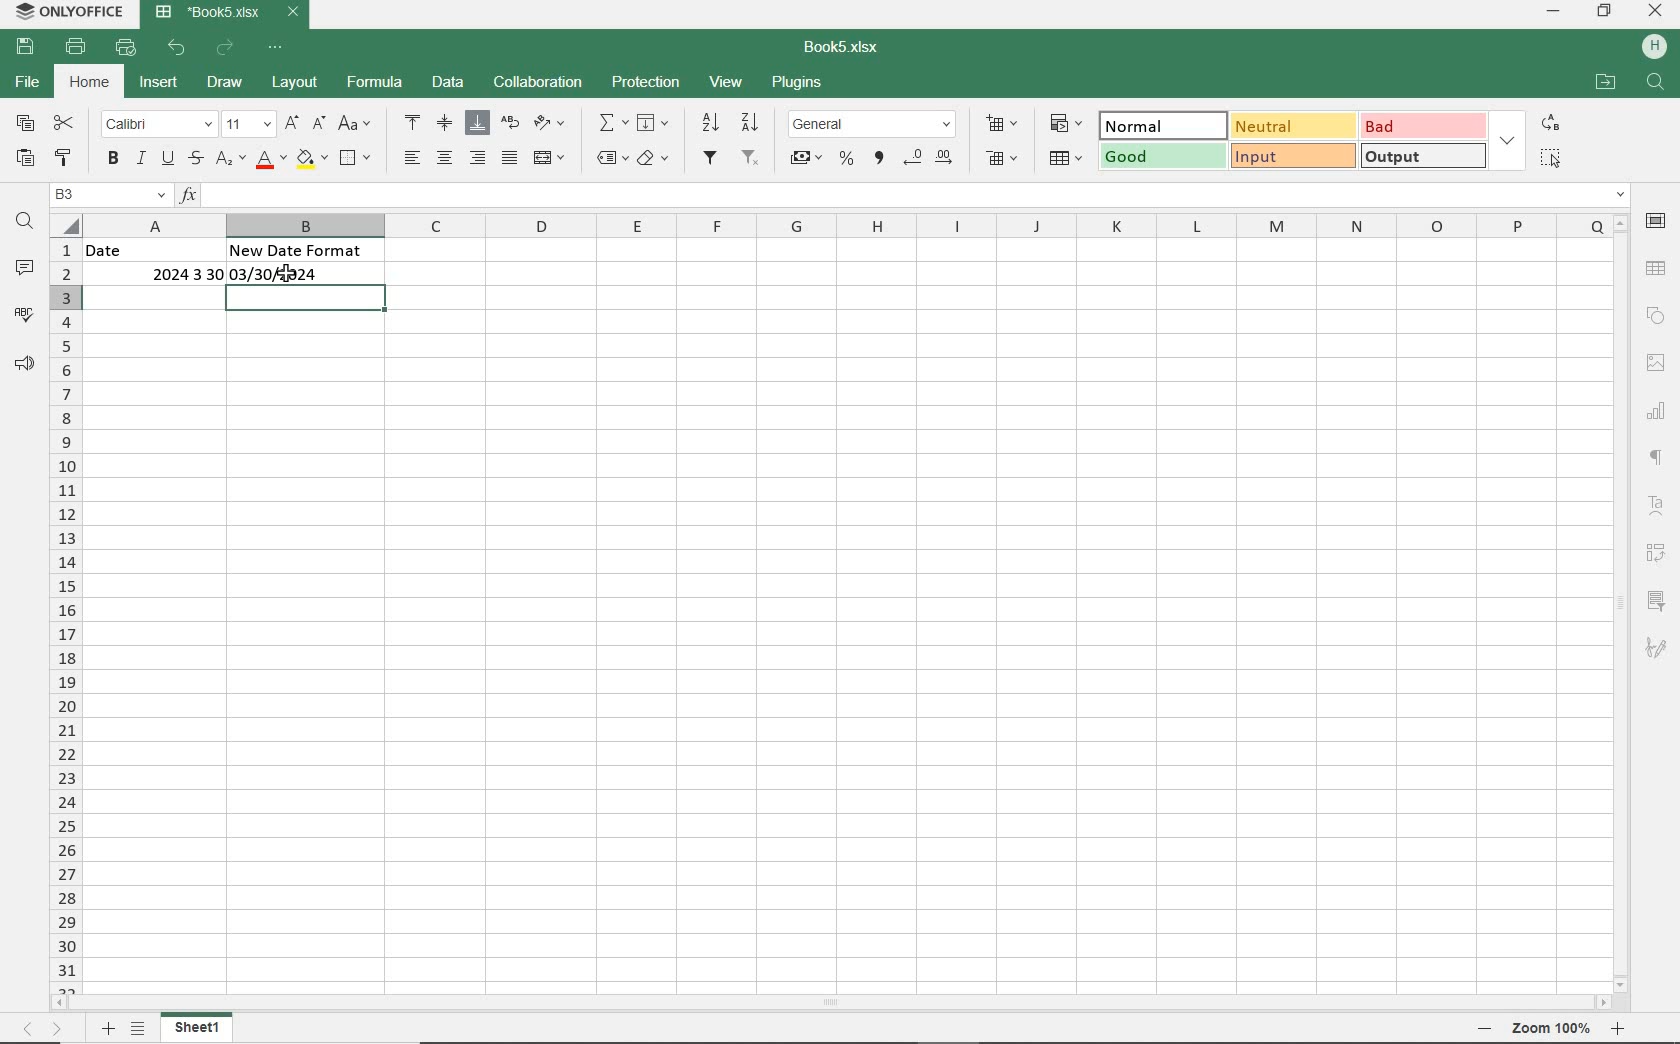  What do you see at coordinates (654, 157) in the screenshot?
I see `CLEAR` at bounding box center [654, 157].